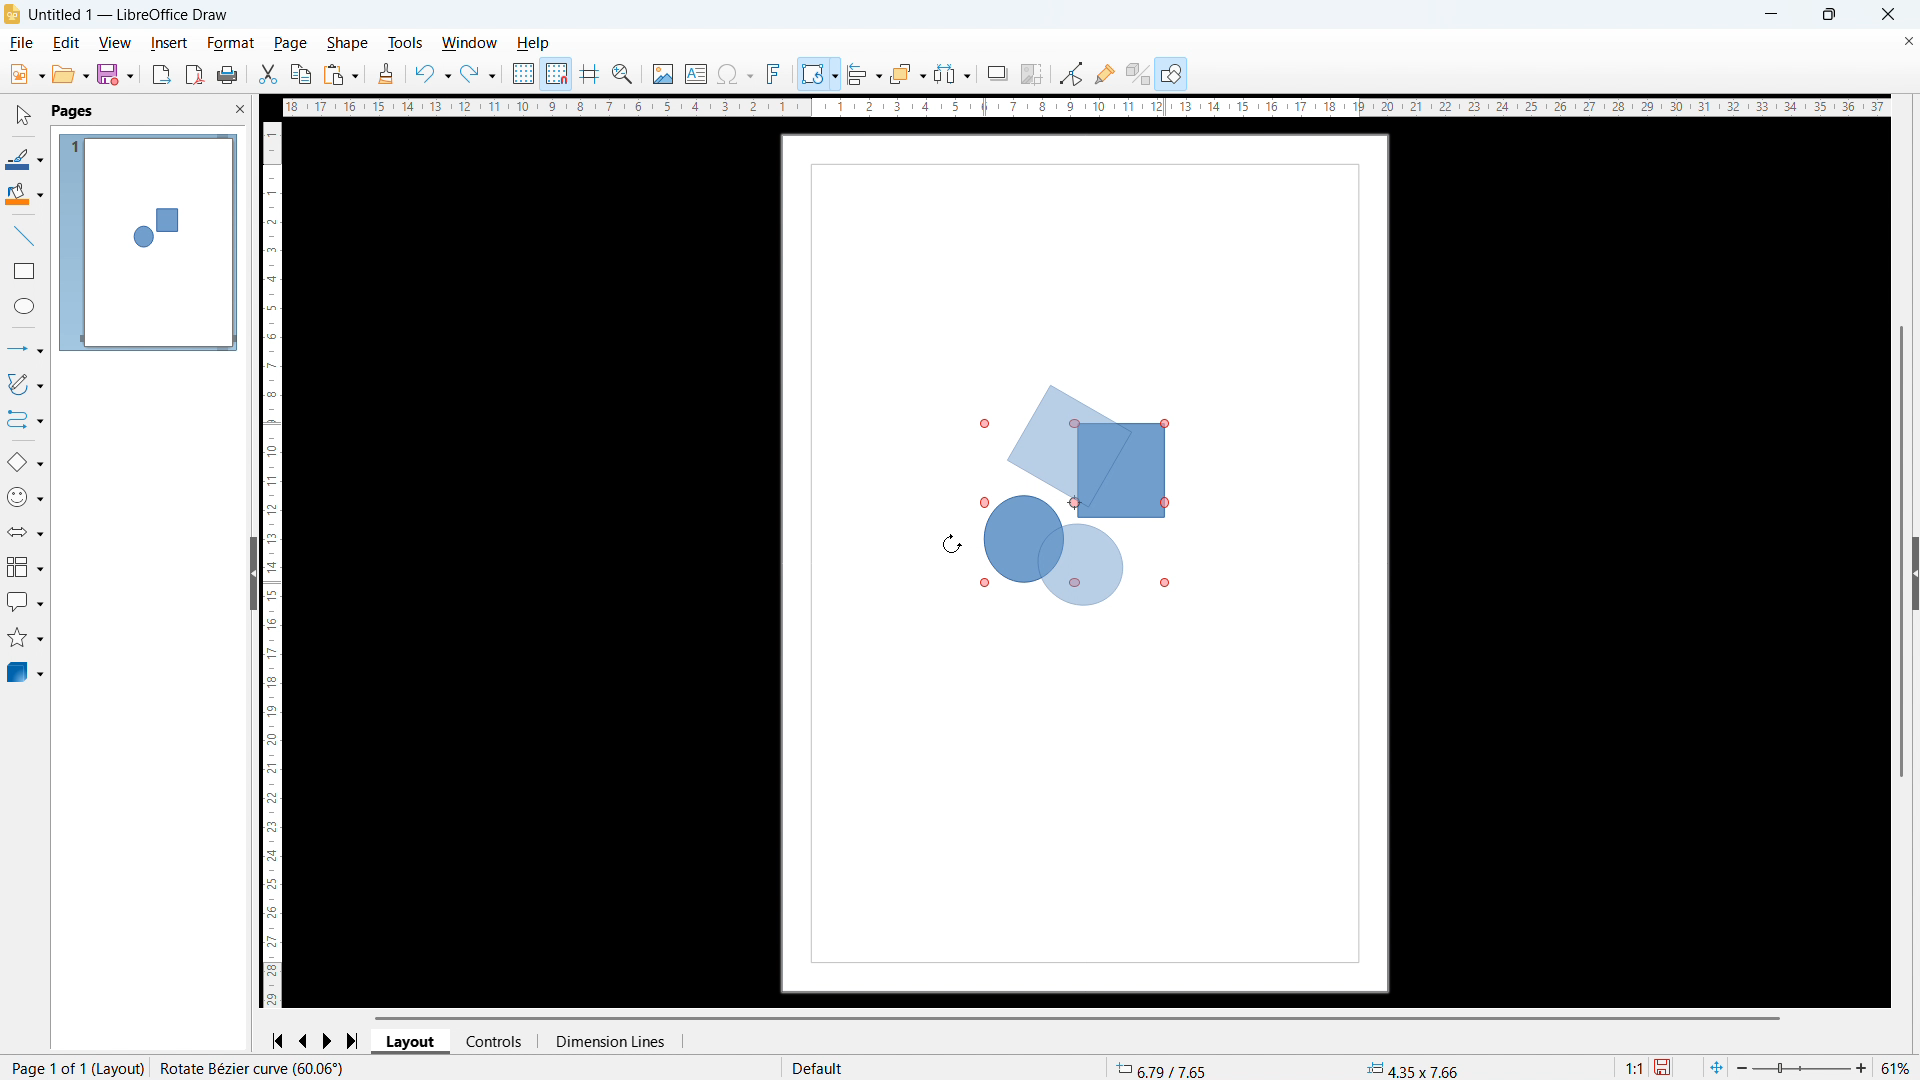 The image size is (1920, 1080). I want to click on line , so click(24, 235).